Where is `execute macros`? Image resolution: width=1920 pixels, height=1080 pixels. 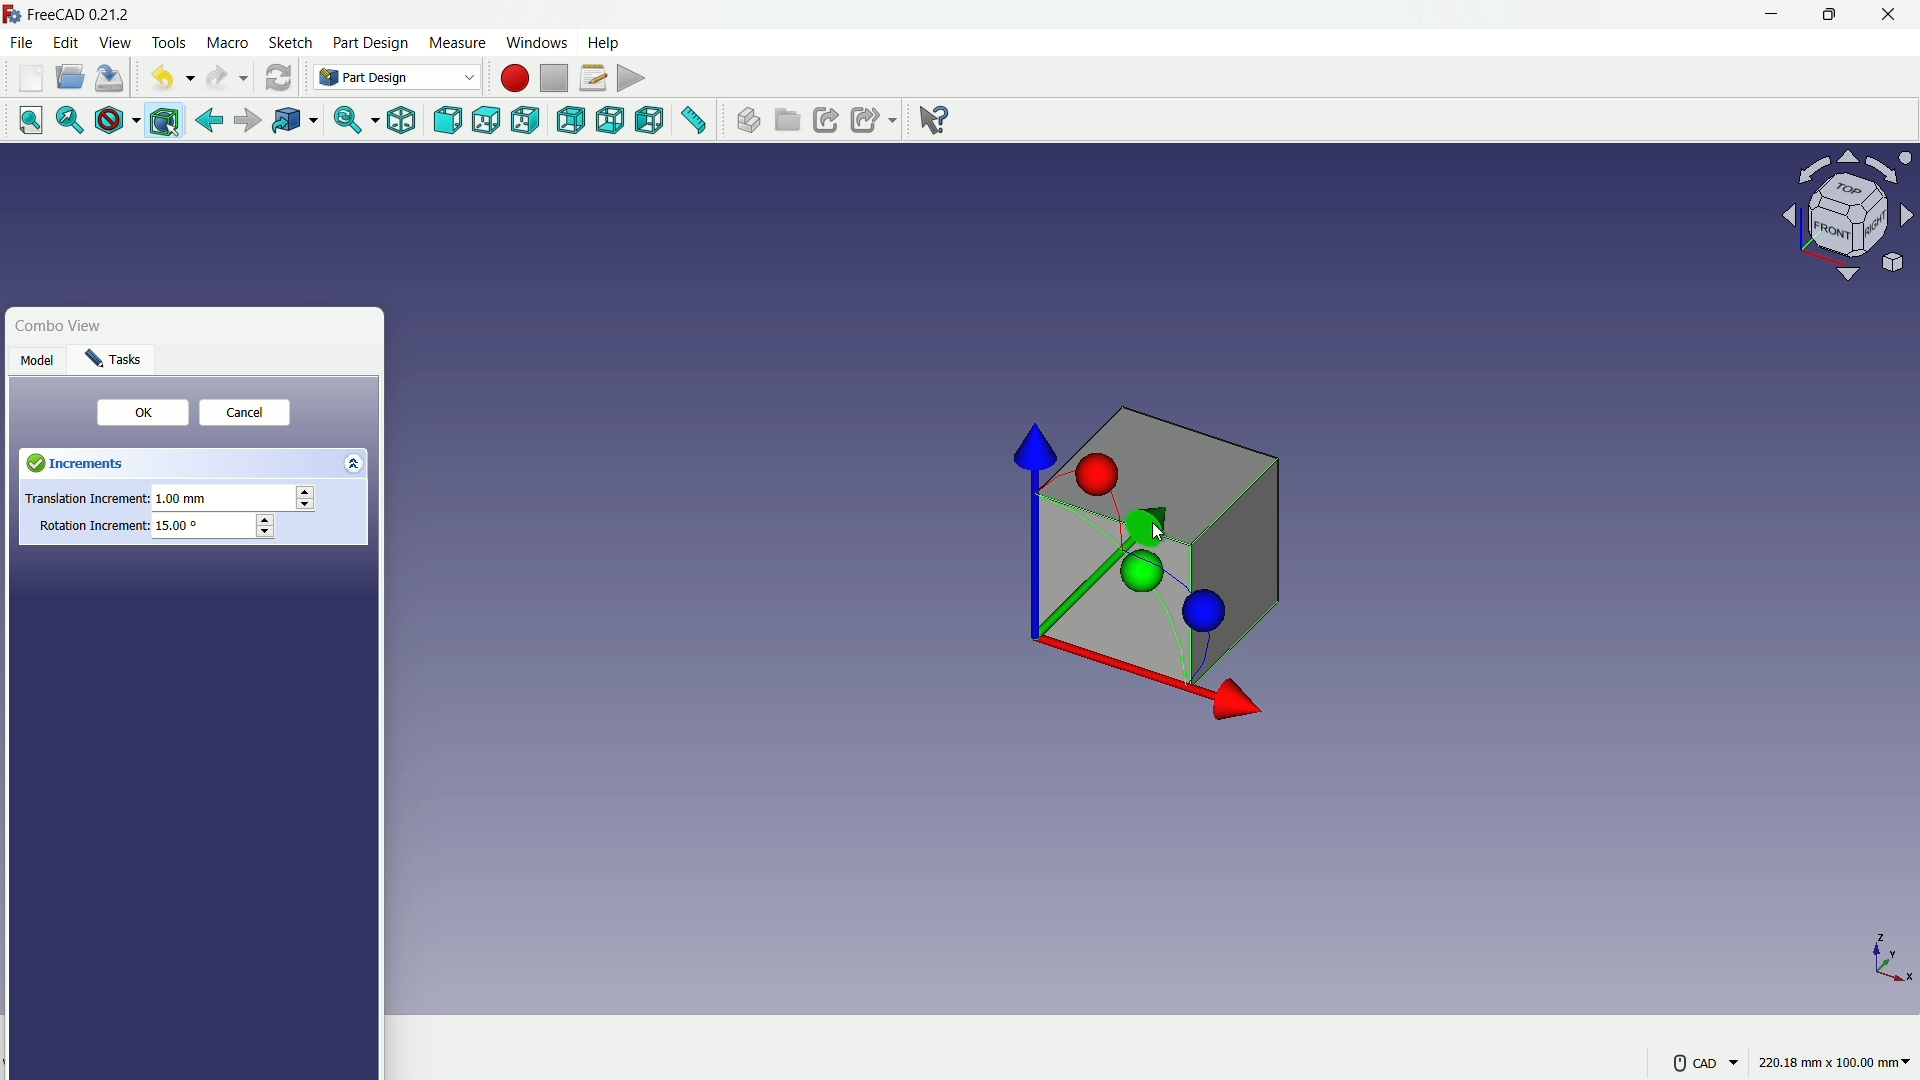
execute macros is located at coordinates (633, 76).